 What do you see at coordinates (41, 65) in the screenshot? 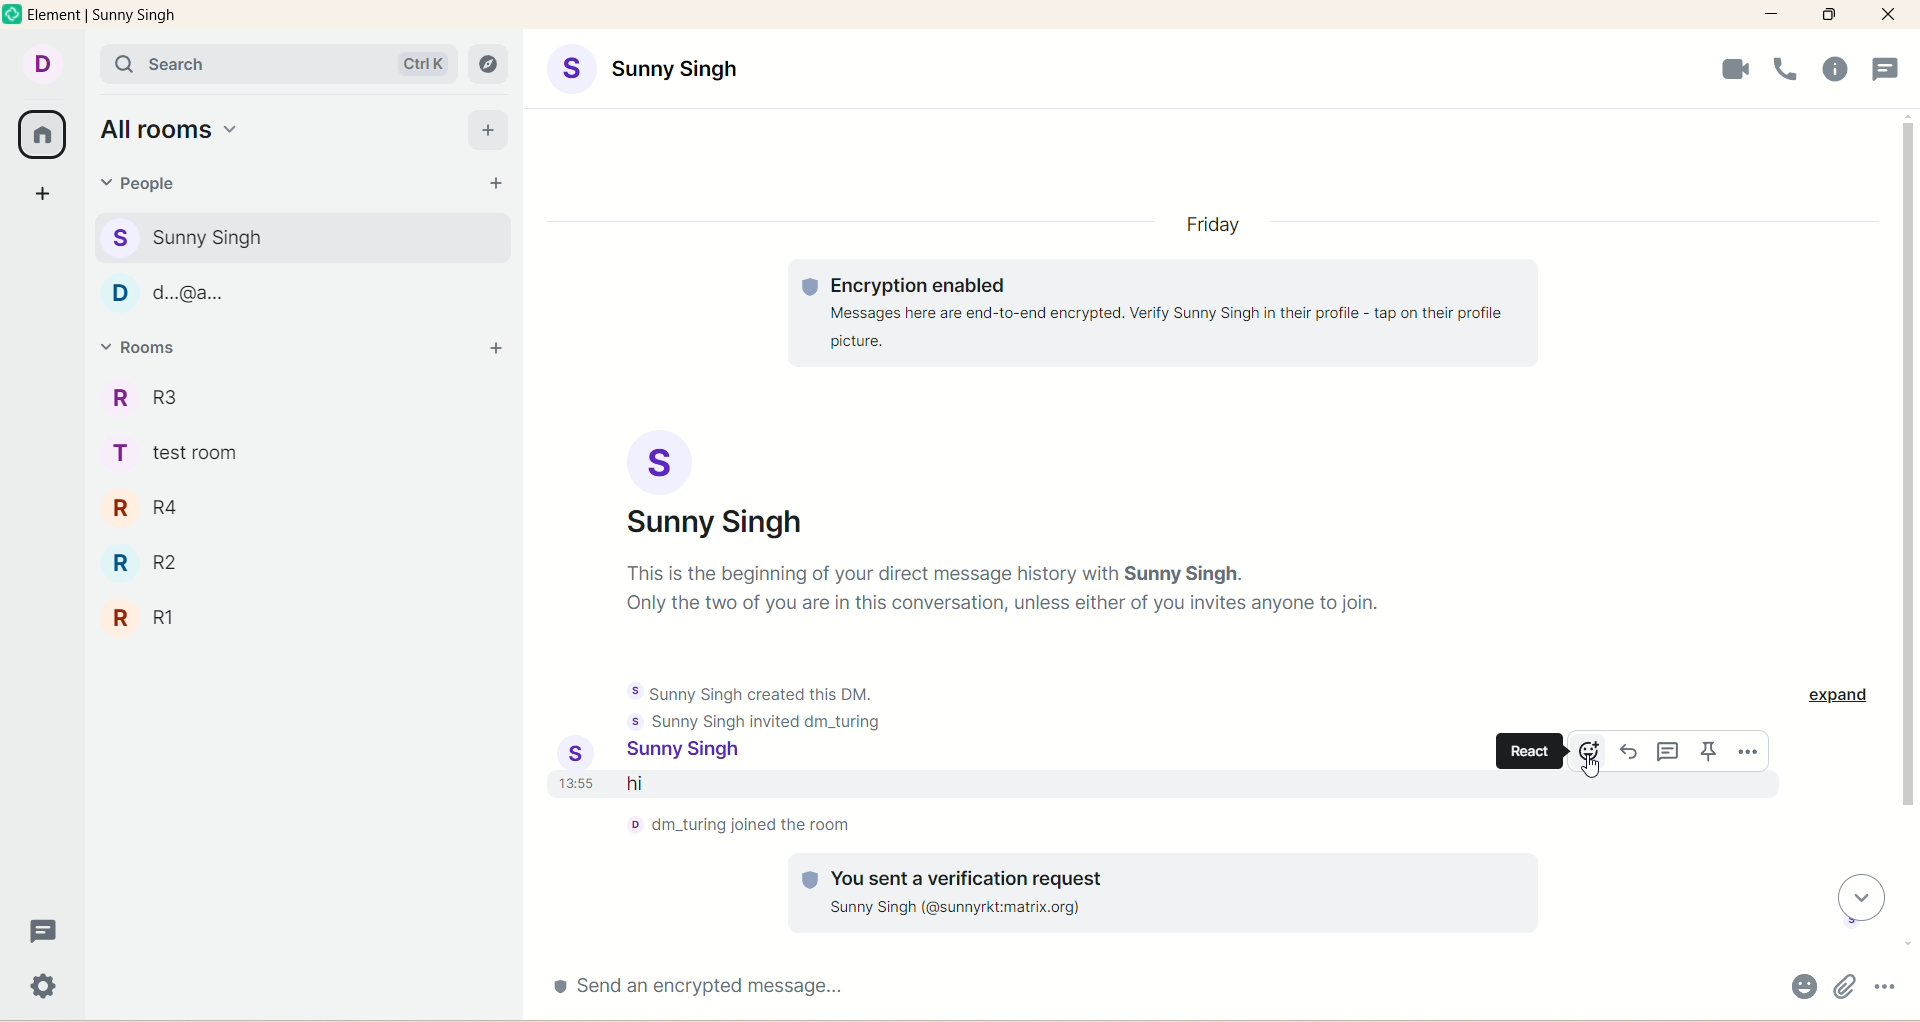
I see `account` at bounding box center [41, 65].